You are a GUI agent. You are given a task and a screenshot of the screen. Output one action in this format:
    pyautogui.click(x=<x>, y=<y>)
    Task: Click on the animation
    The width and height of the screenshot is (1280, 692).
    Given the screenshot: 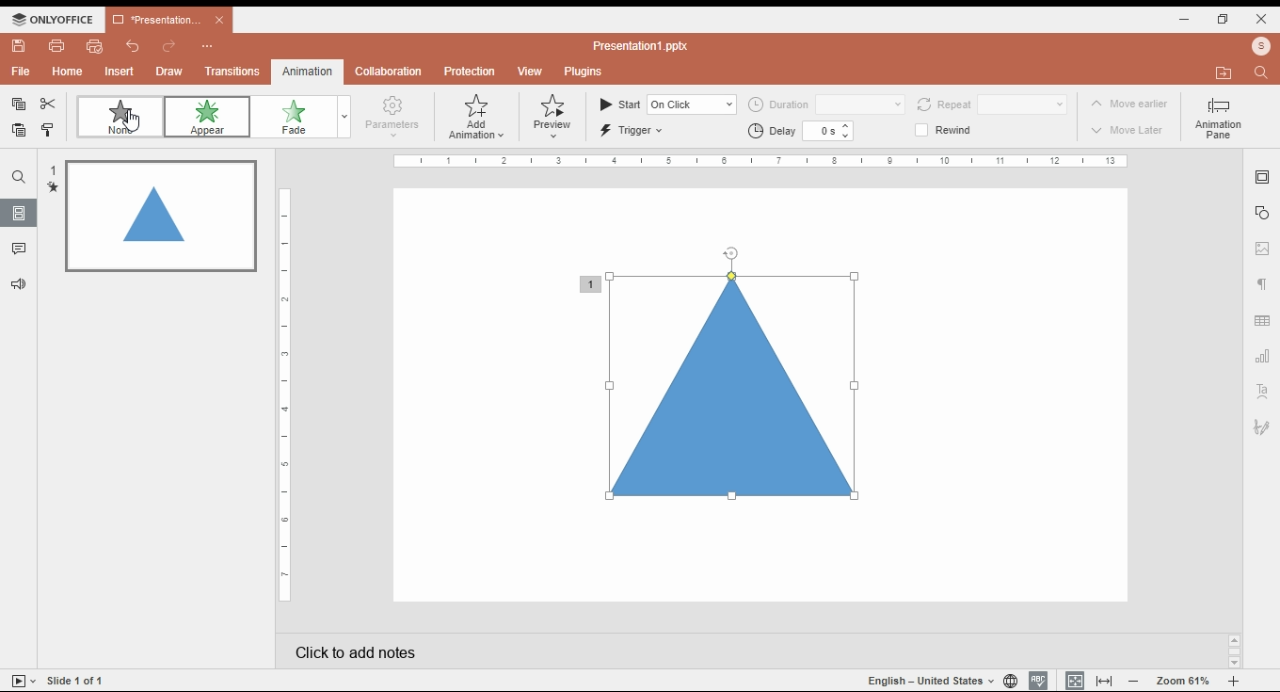 What is the action you would take?
    pyautogui.click(x=310, y=70)
    